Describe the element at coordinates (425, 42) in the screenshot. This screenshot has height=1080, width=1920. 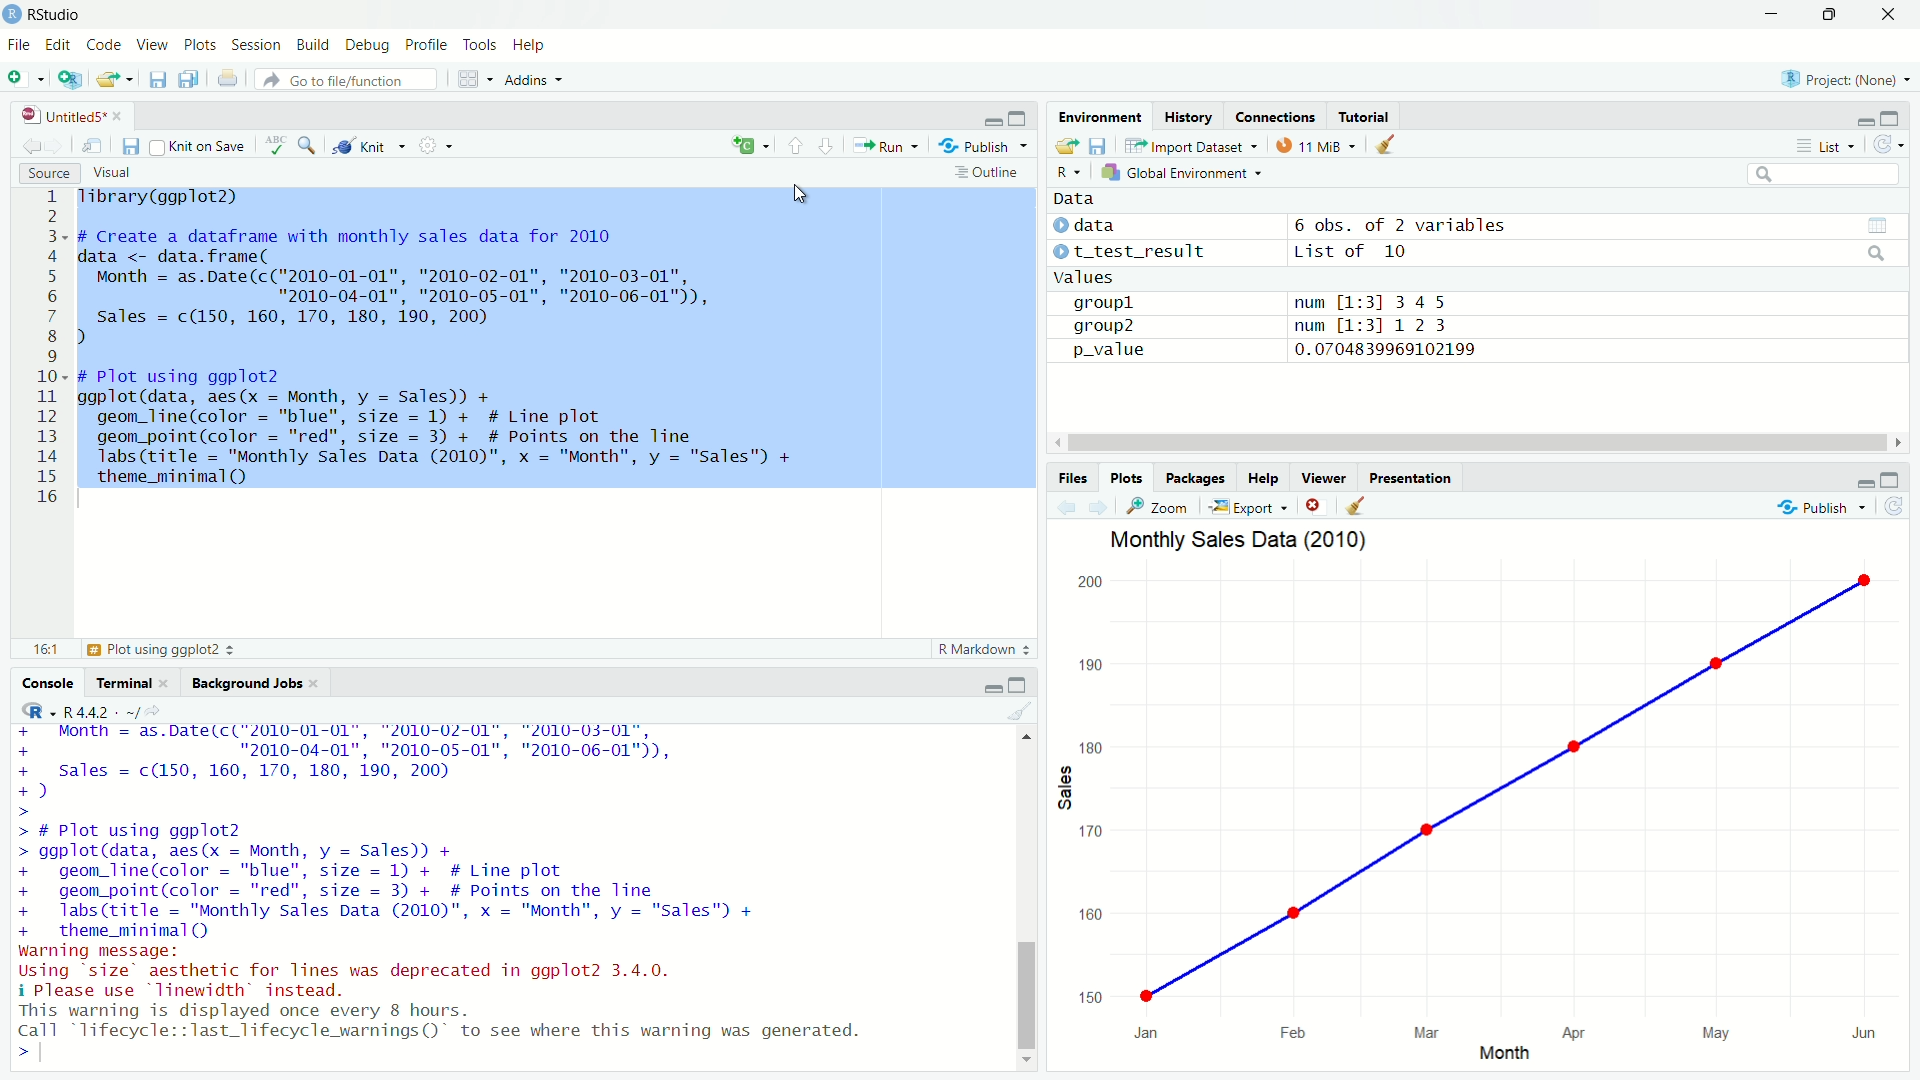
I see `Profile` at that location.